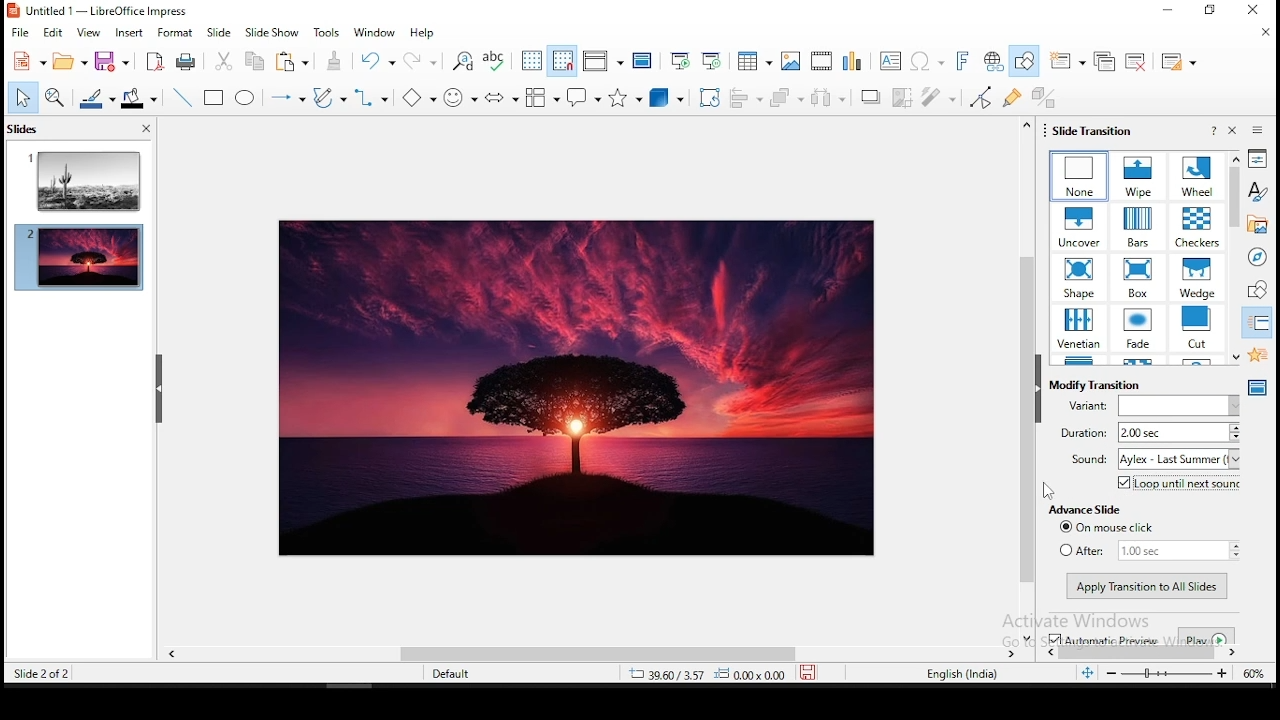 The width and height of the screenshot is (1280, 720). Describe the element at coordinates (99, 98) in the screenshot. I see `line color` at that location.